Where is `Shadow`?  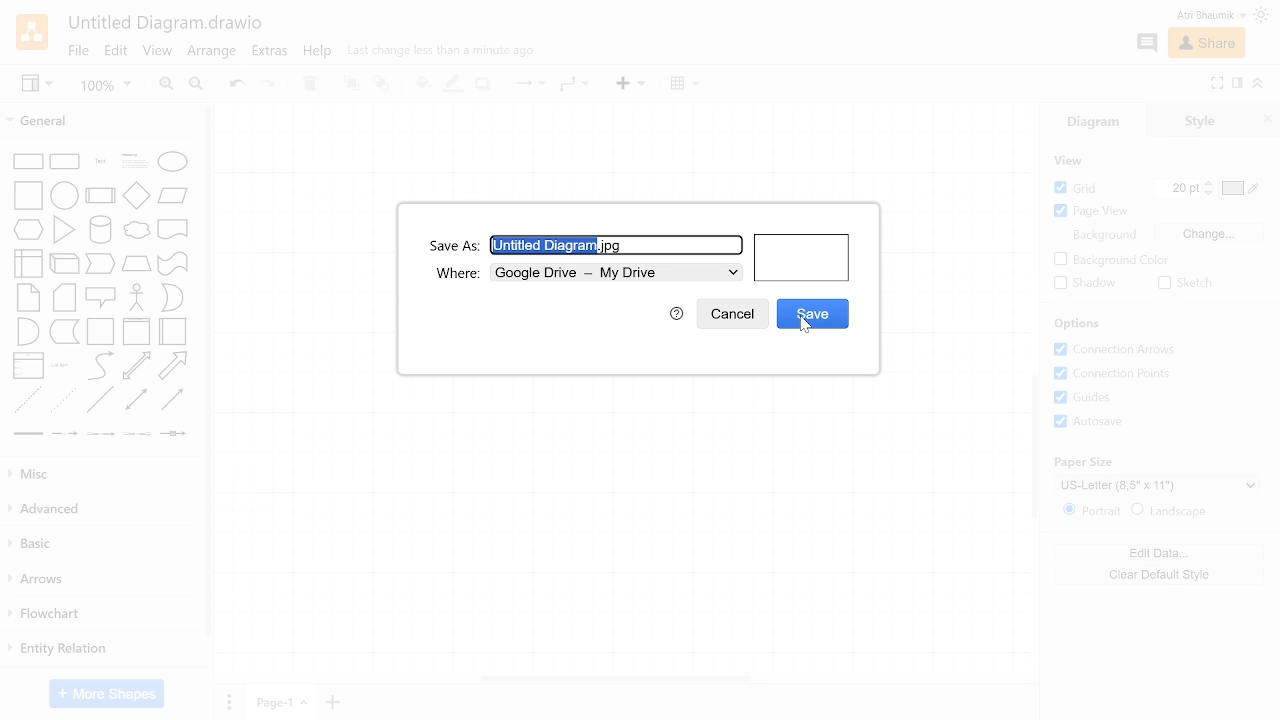 Shadow is located at coordinates (483, 84).